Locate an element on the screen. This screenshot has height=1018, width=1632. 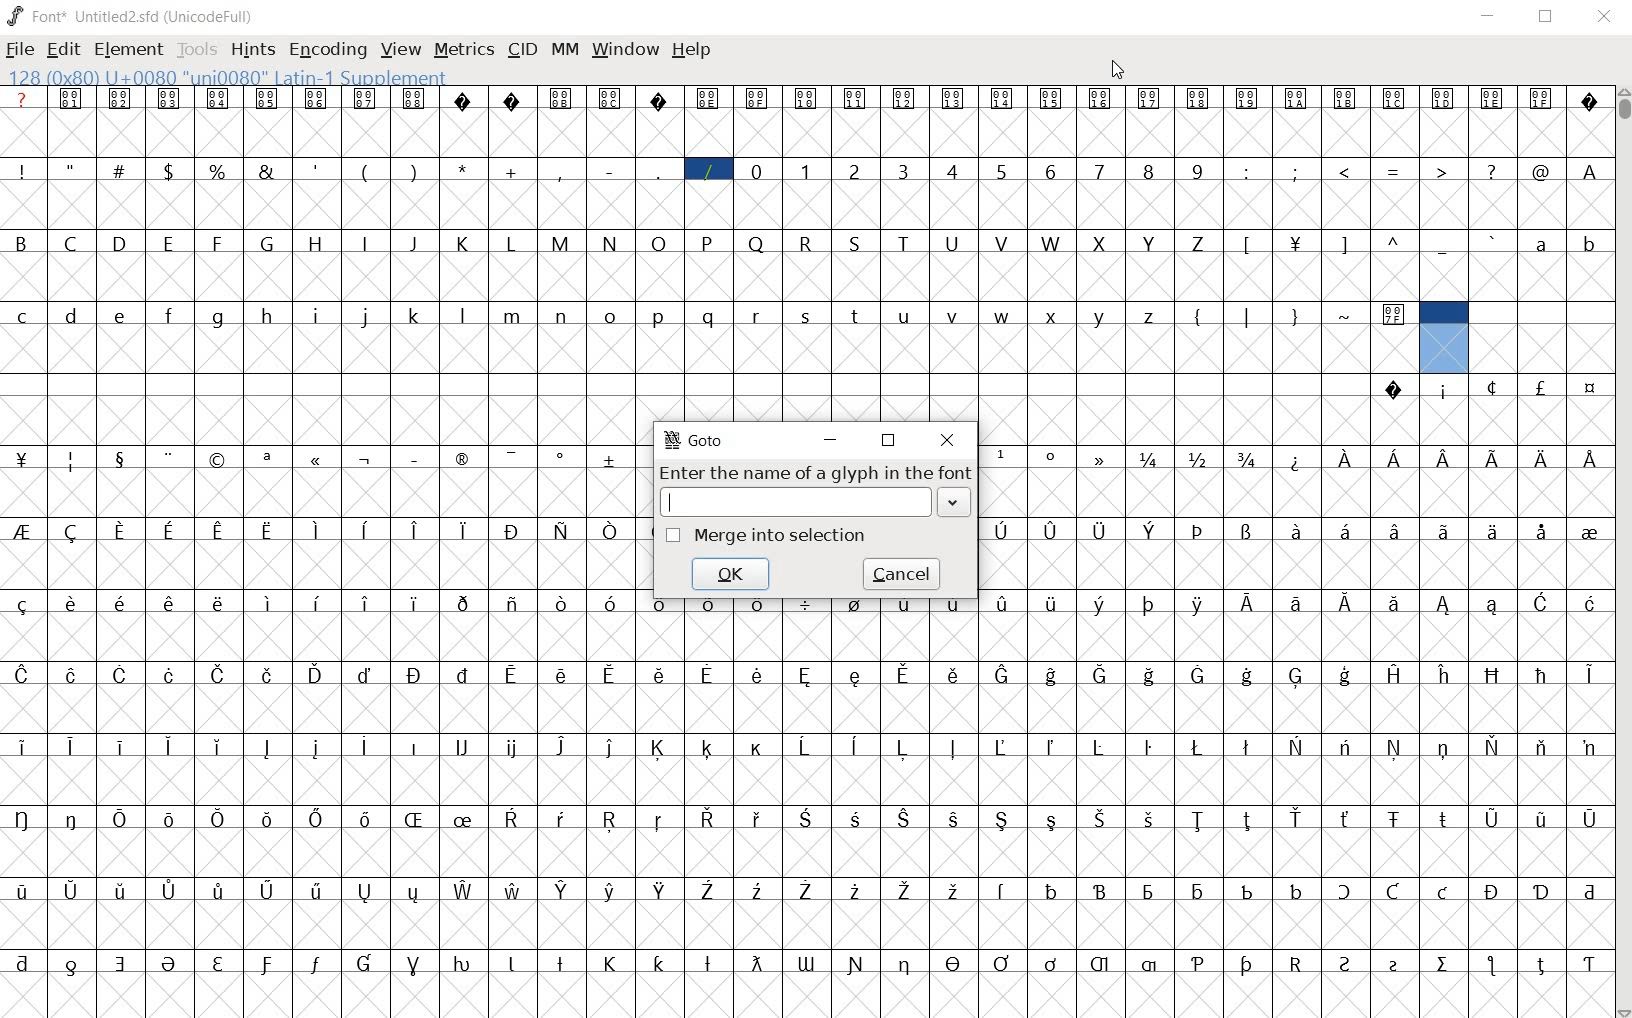
empty spaces is located at coordinates (686, 384).